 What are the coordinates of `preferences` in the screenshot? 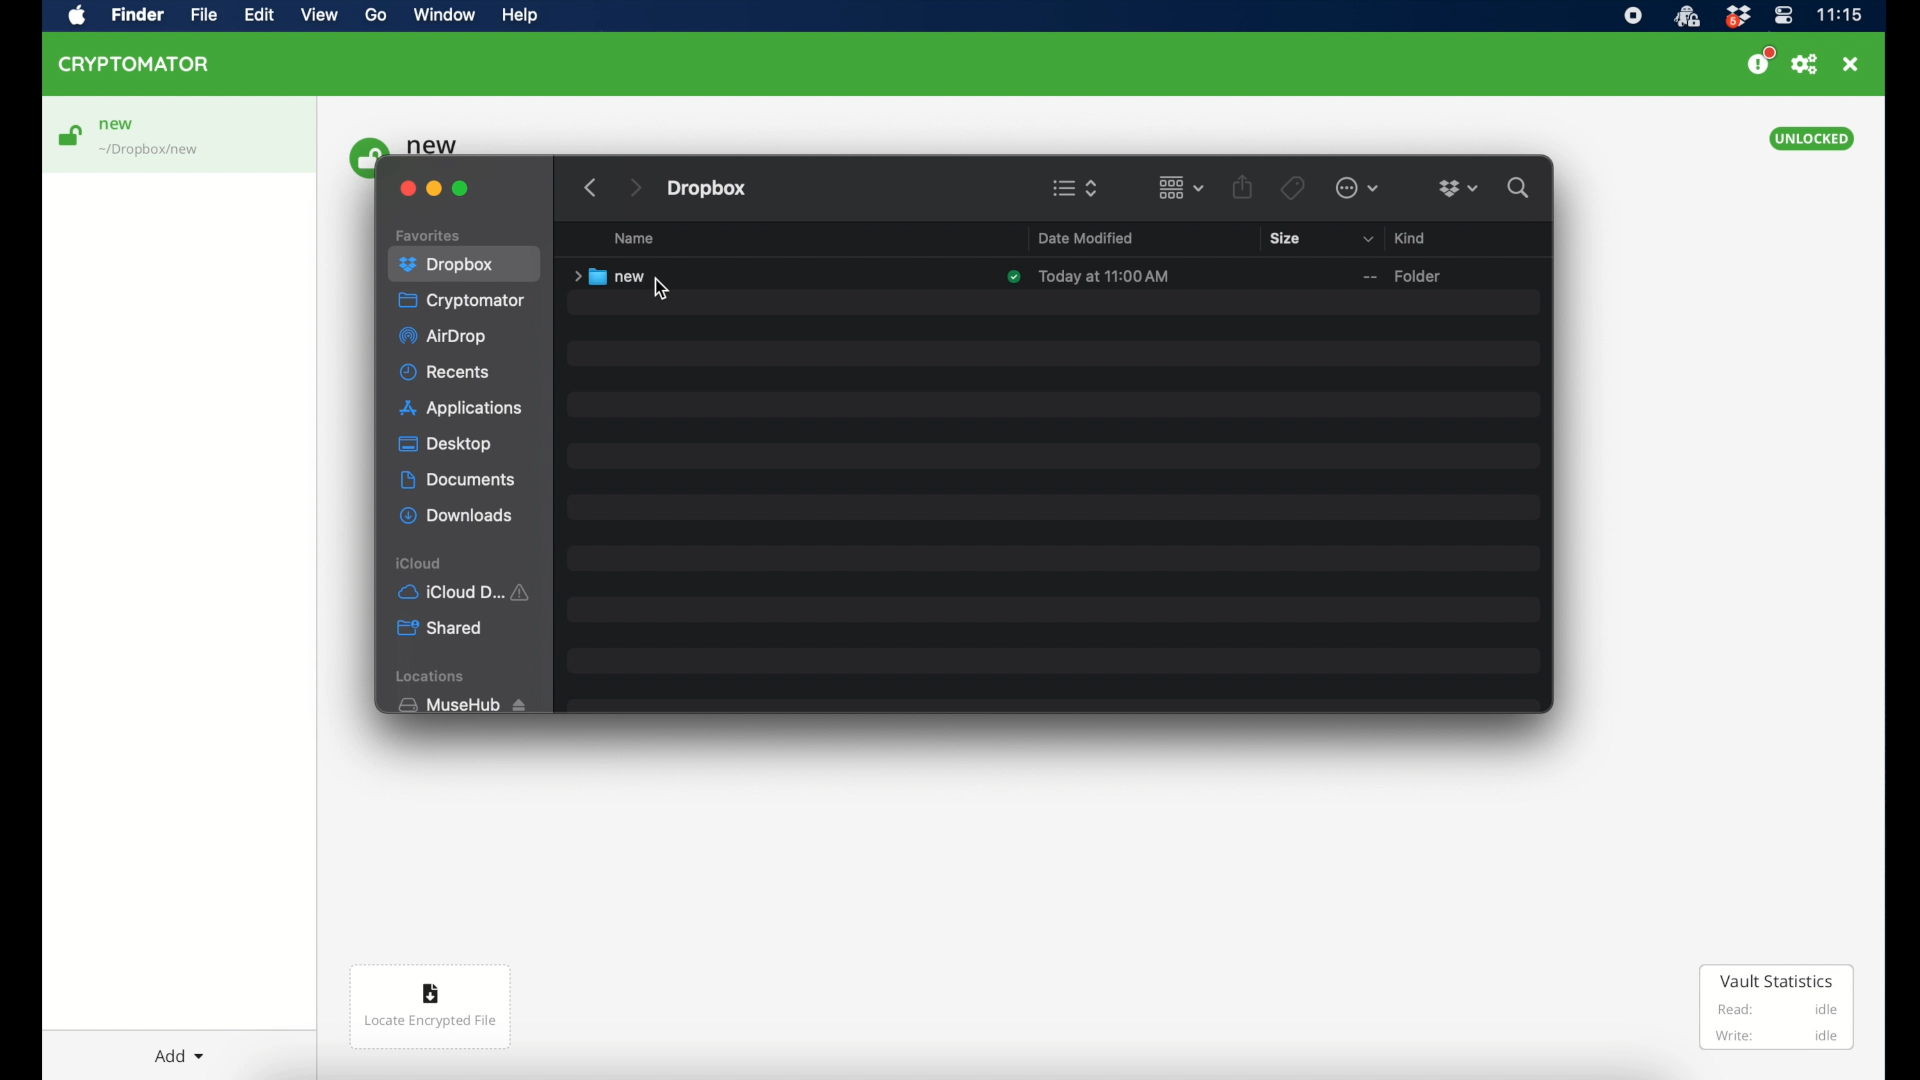 It's located at (1805, 65).